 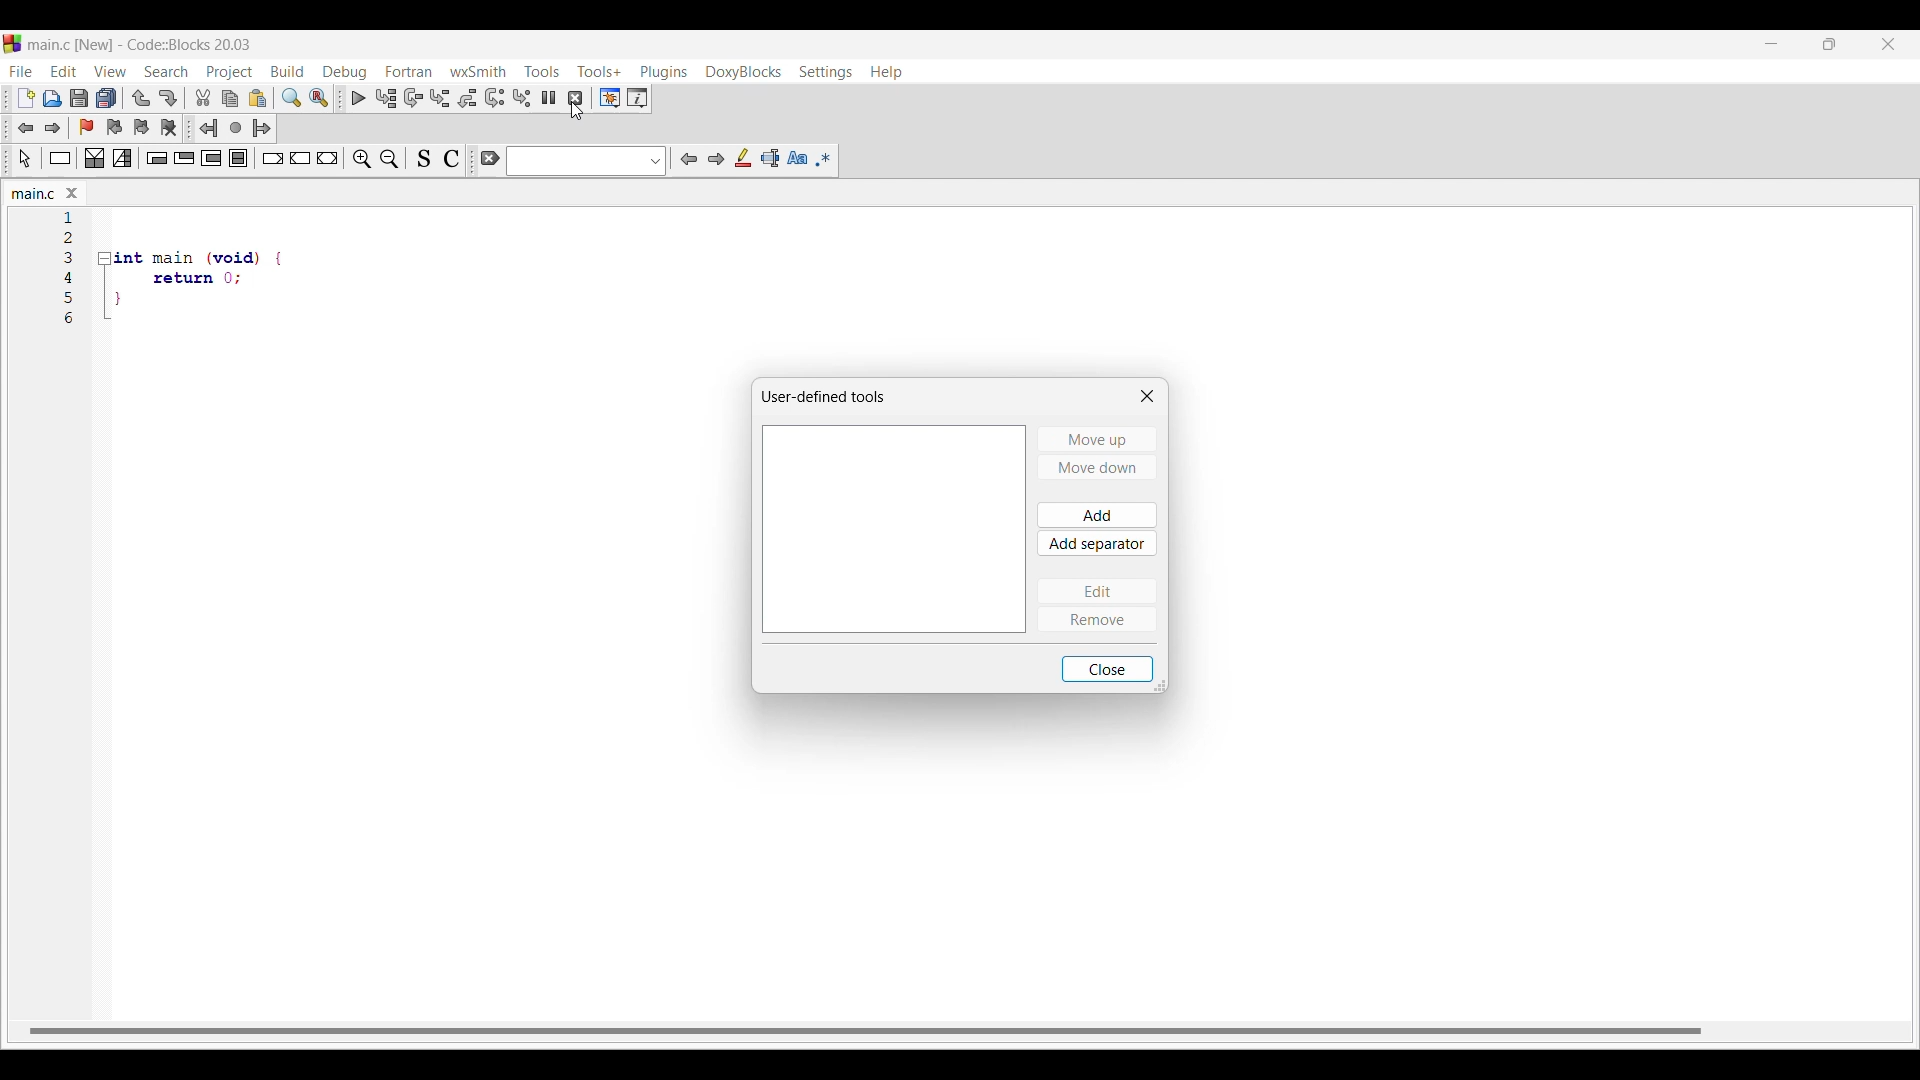 I want to click on Toggle bookmark, so click(x=86, y=128).